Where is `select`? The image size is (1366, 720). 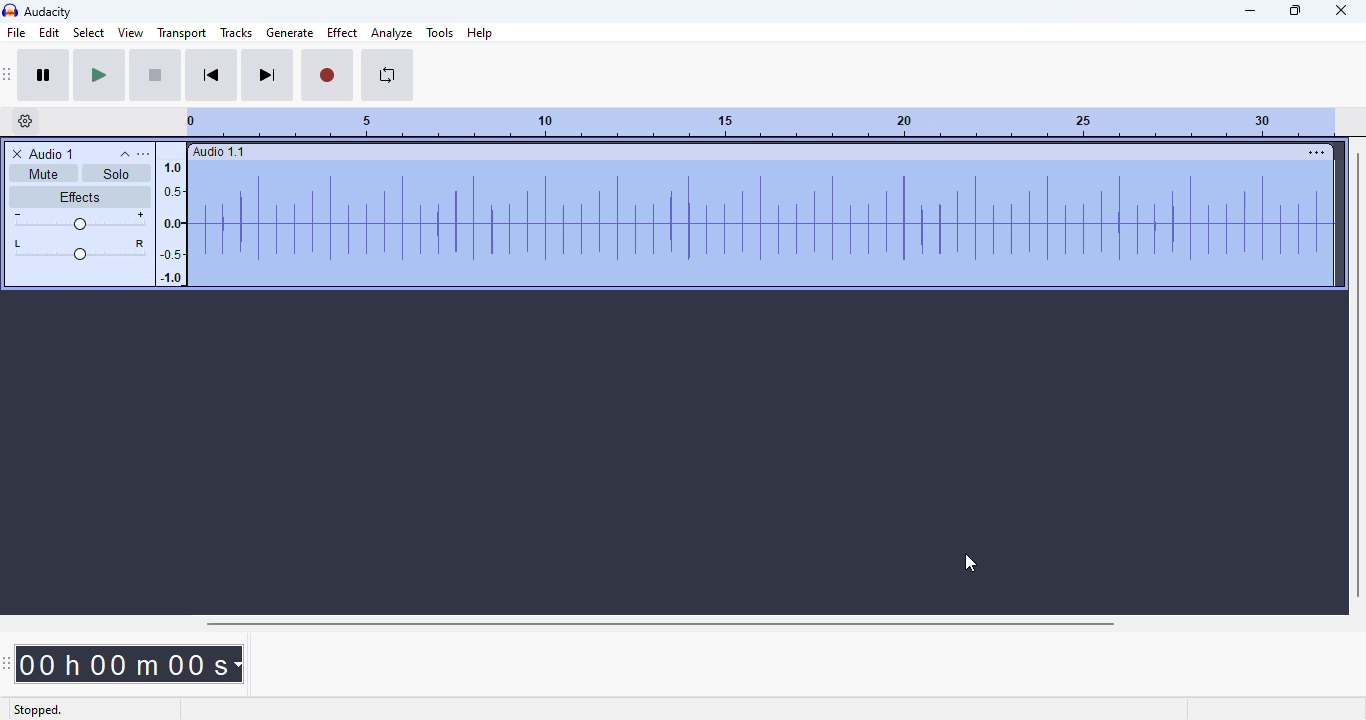 select is located at coordinates (89, 32).